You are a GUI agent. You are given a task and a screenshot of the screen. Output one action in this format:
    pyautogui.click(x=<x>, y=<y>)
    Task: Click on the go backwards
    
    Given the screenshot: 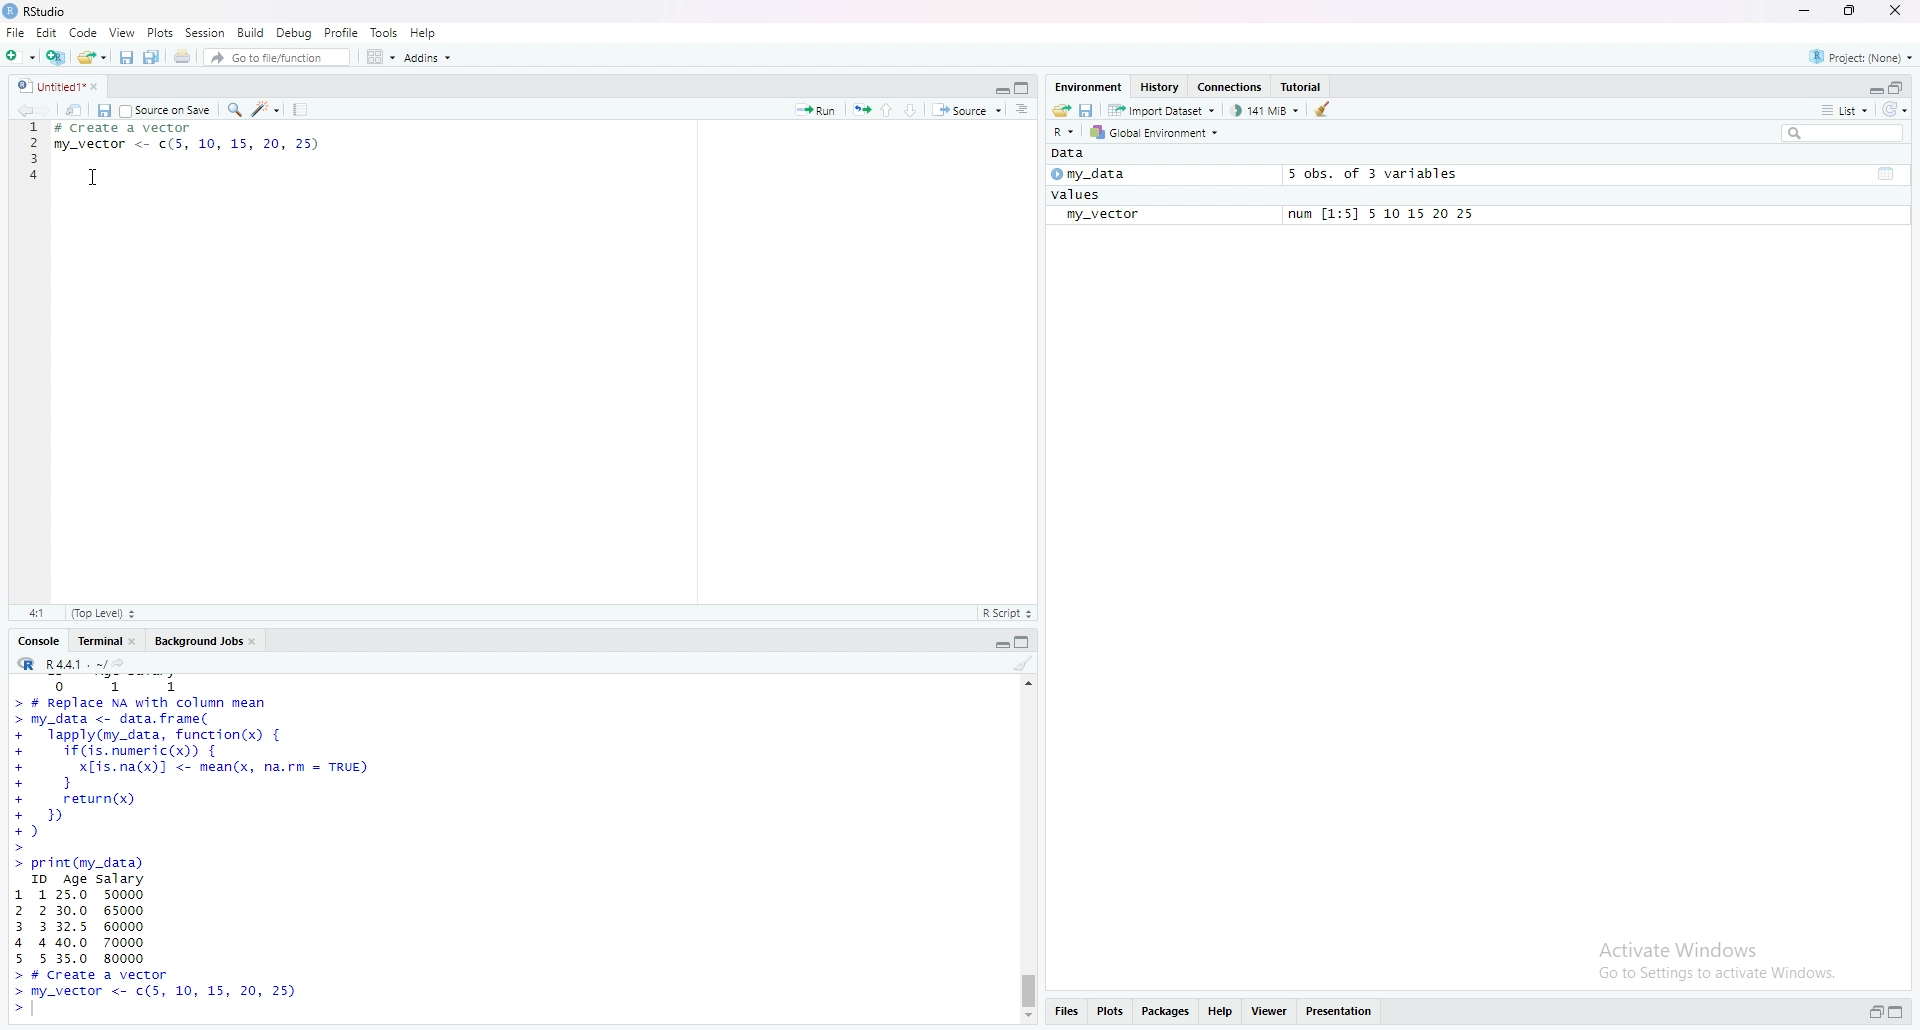 What is the action you would take?
    pyautogui.click(x=22, y=111)
    